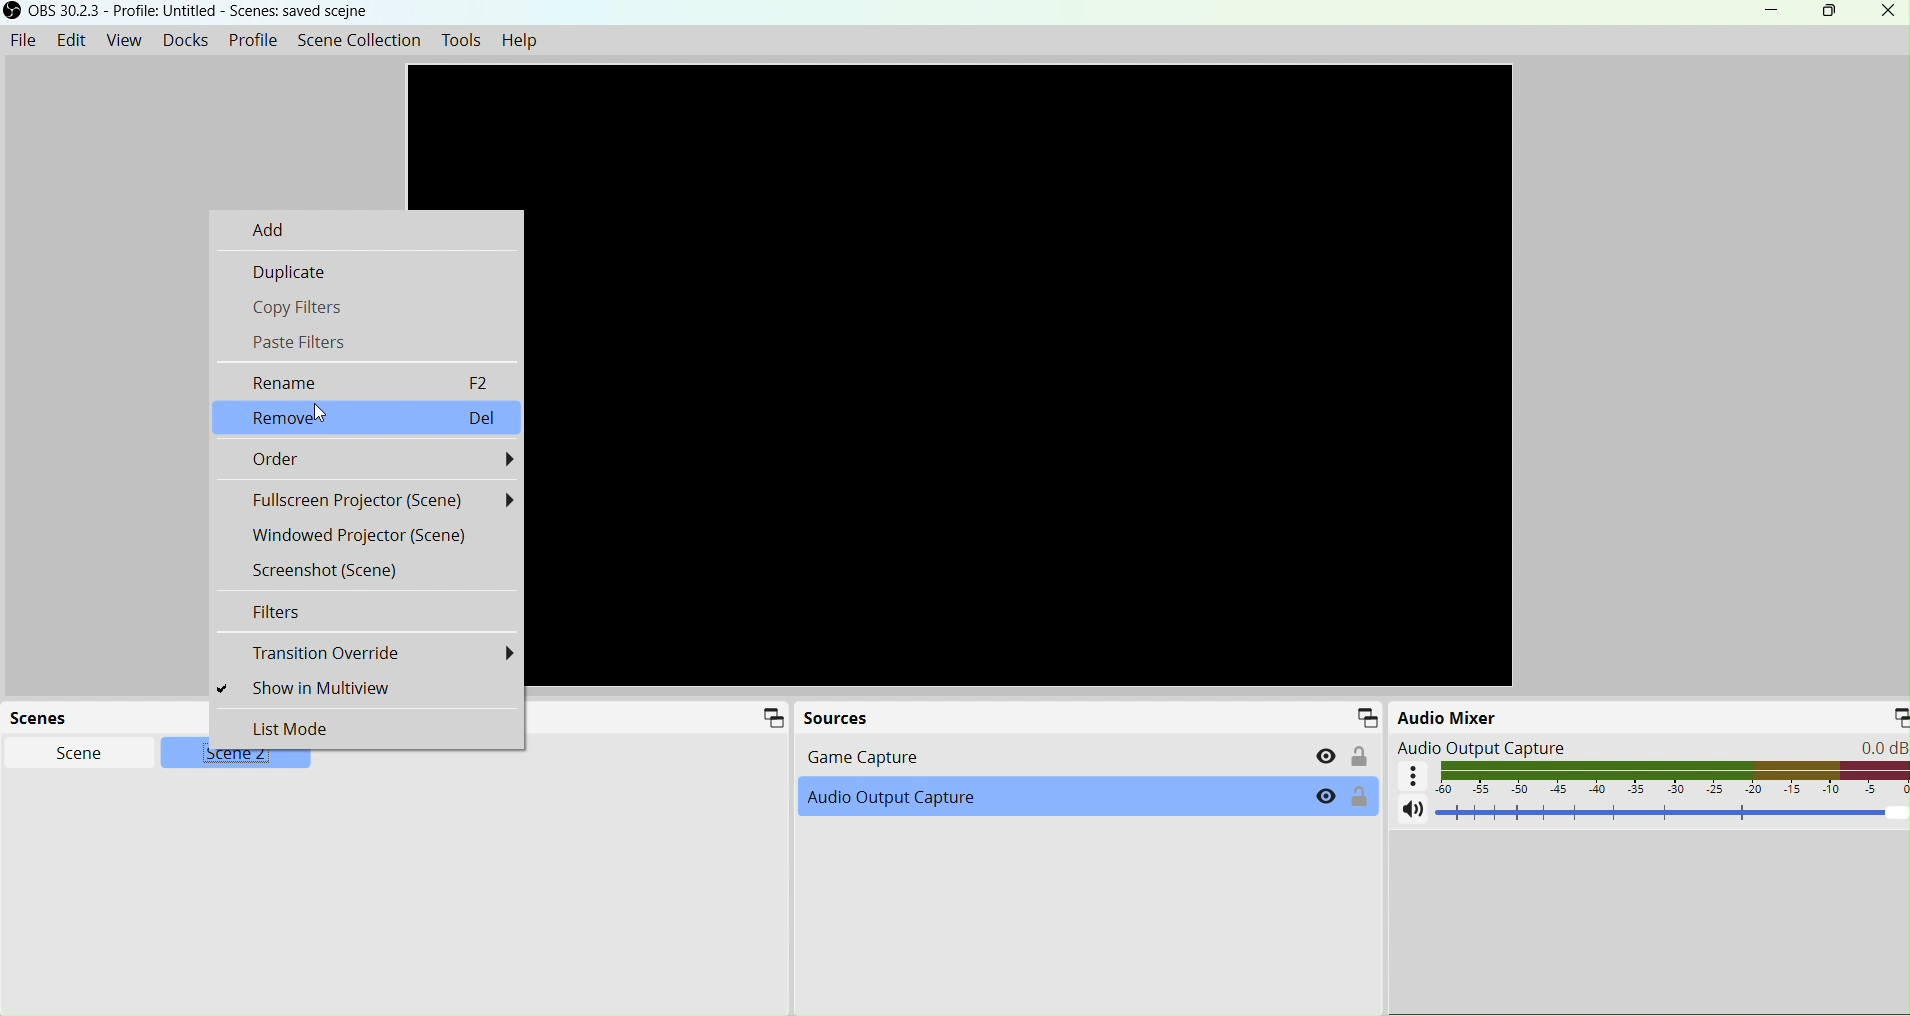 This screenshot has height=1016, width=1910. What do you see at coordinates (1512, 720) in the screenshot?
I see `Audio Mixer ` at bounding box center [1512, 720].